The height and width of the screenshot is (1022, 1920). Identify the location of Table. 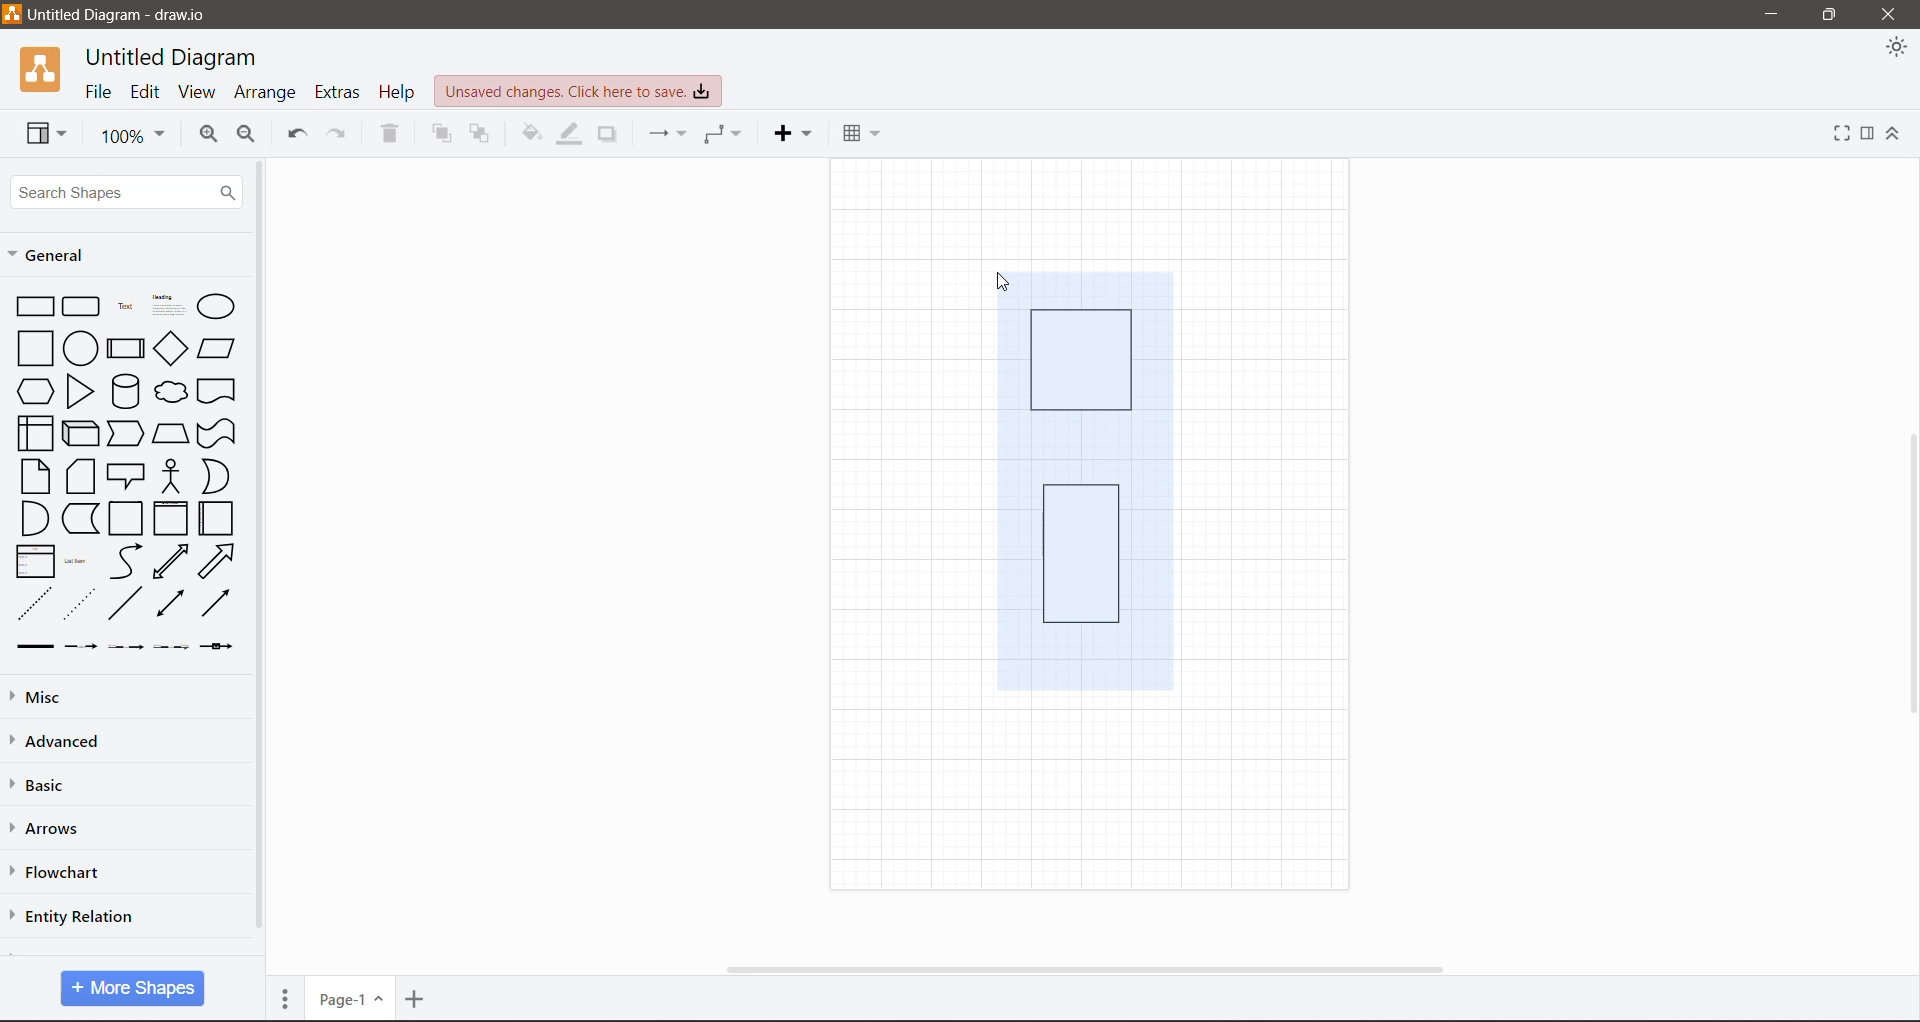
(861, 132).